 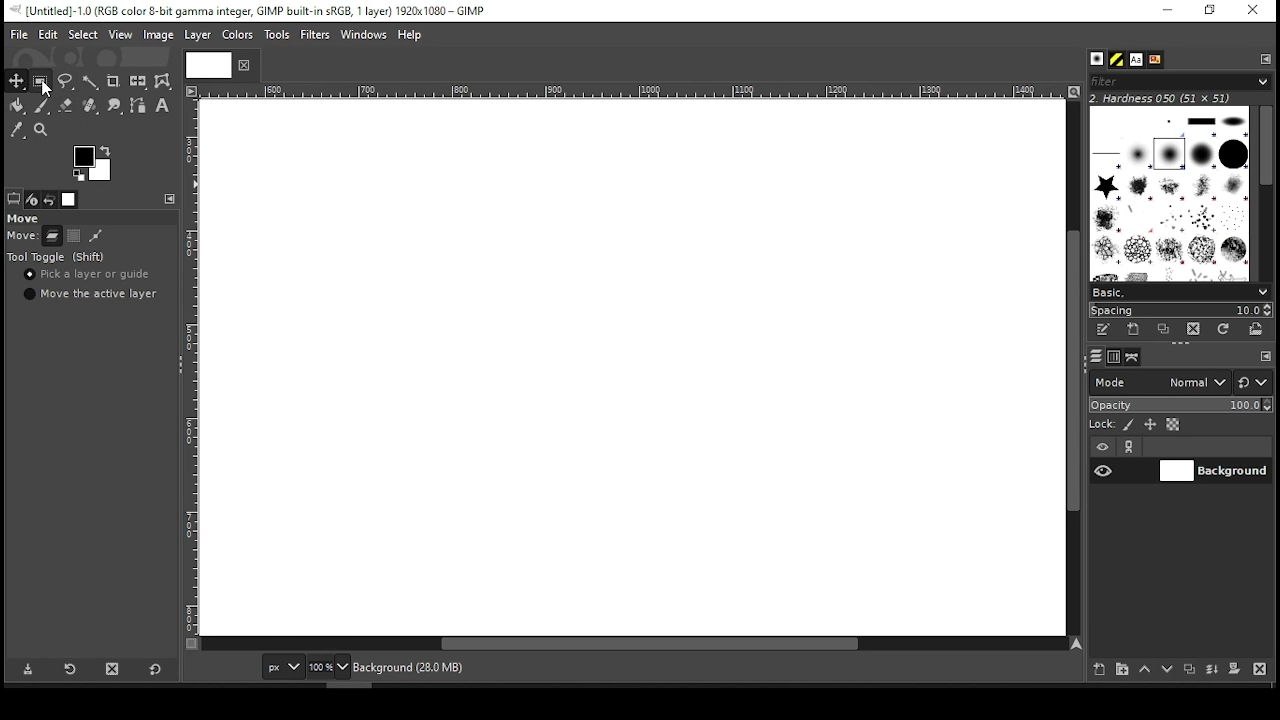 I want to click on edit this brush, so click(x=1102, y=331).